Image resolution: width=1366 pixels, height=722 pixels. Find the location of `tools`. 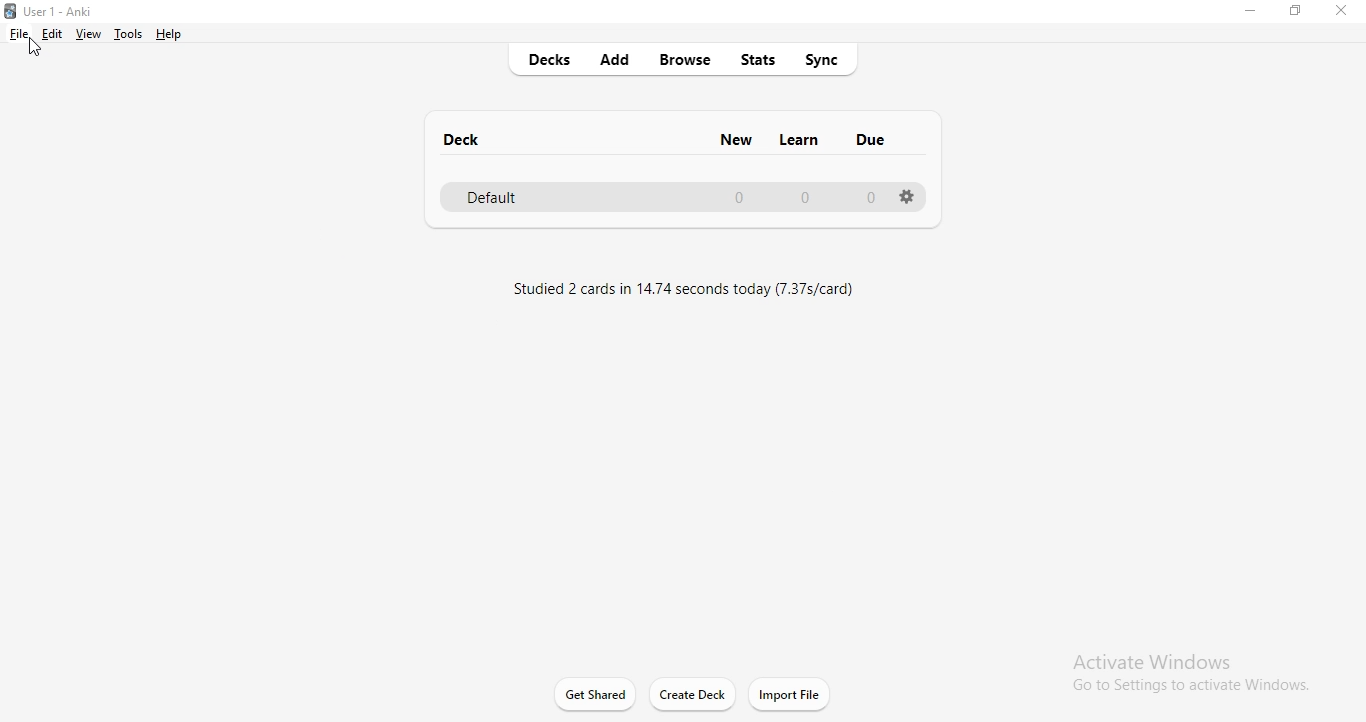

tools is located at coordinates (129, 34).